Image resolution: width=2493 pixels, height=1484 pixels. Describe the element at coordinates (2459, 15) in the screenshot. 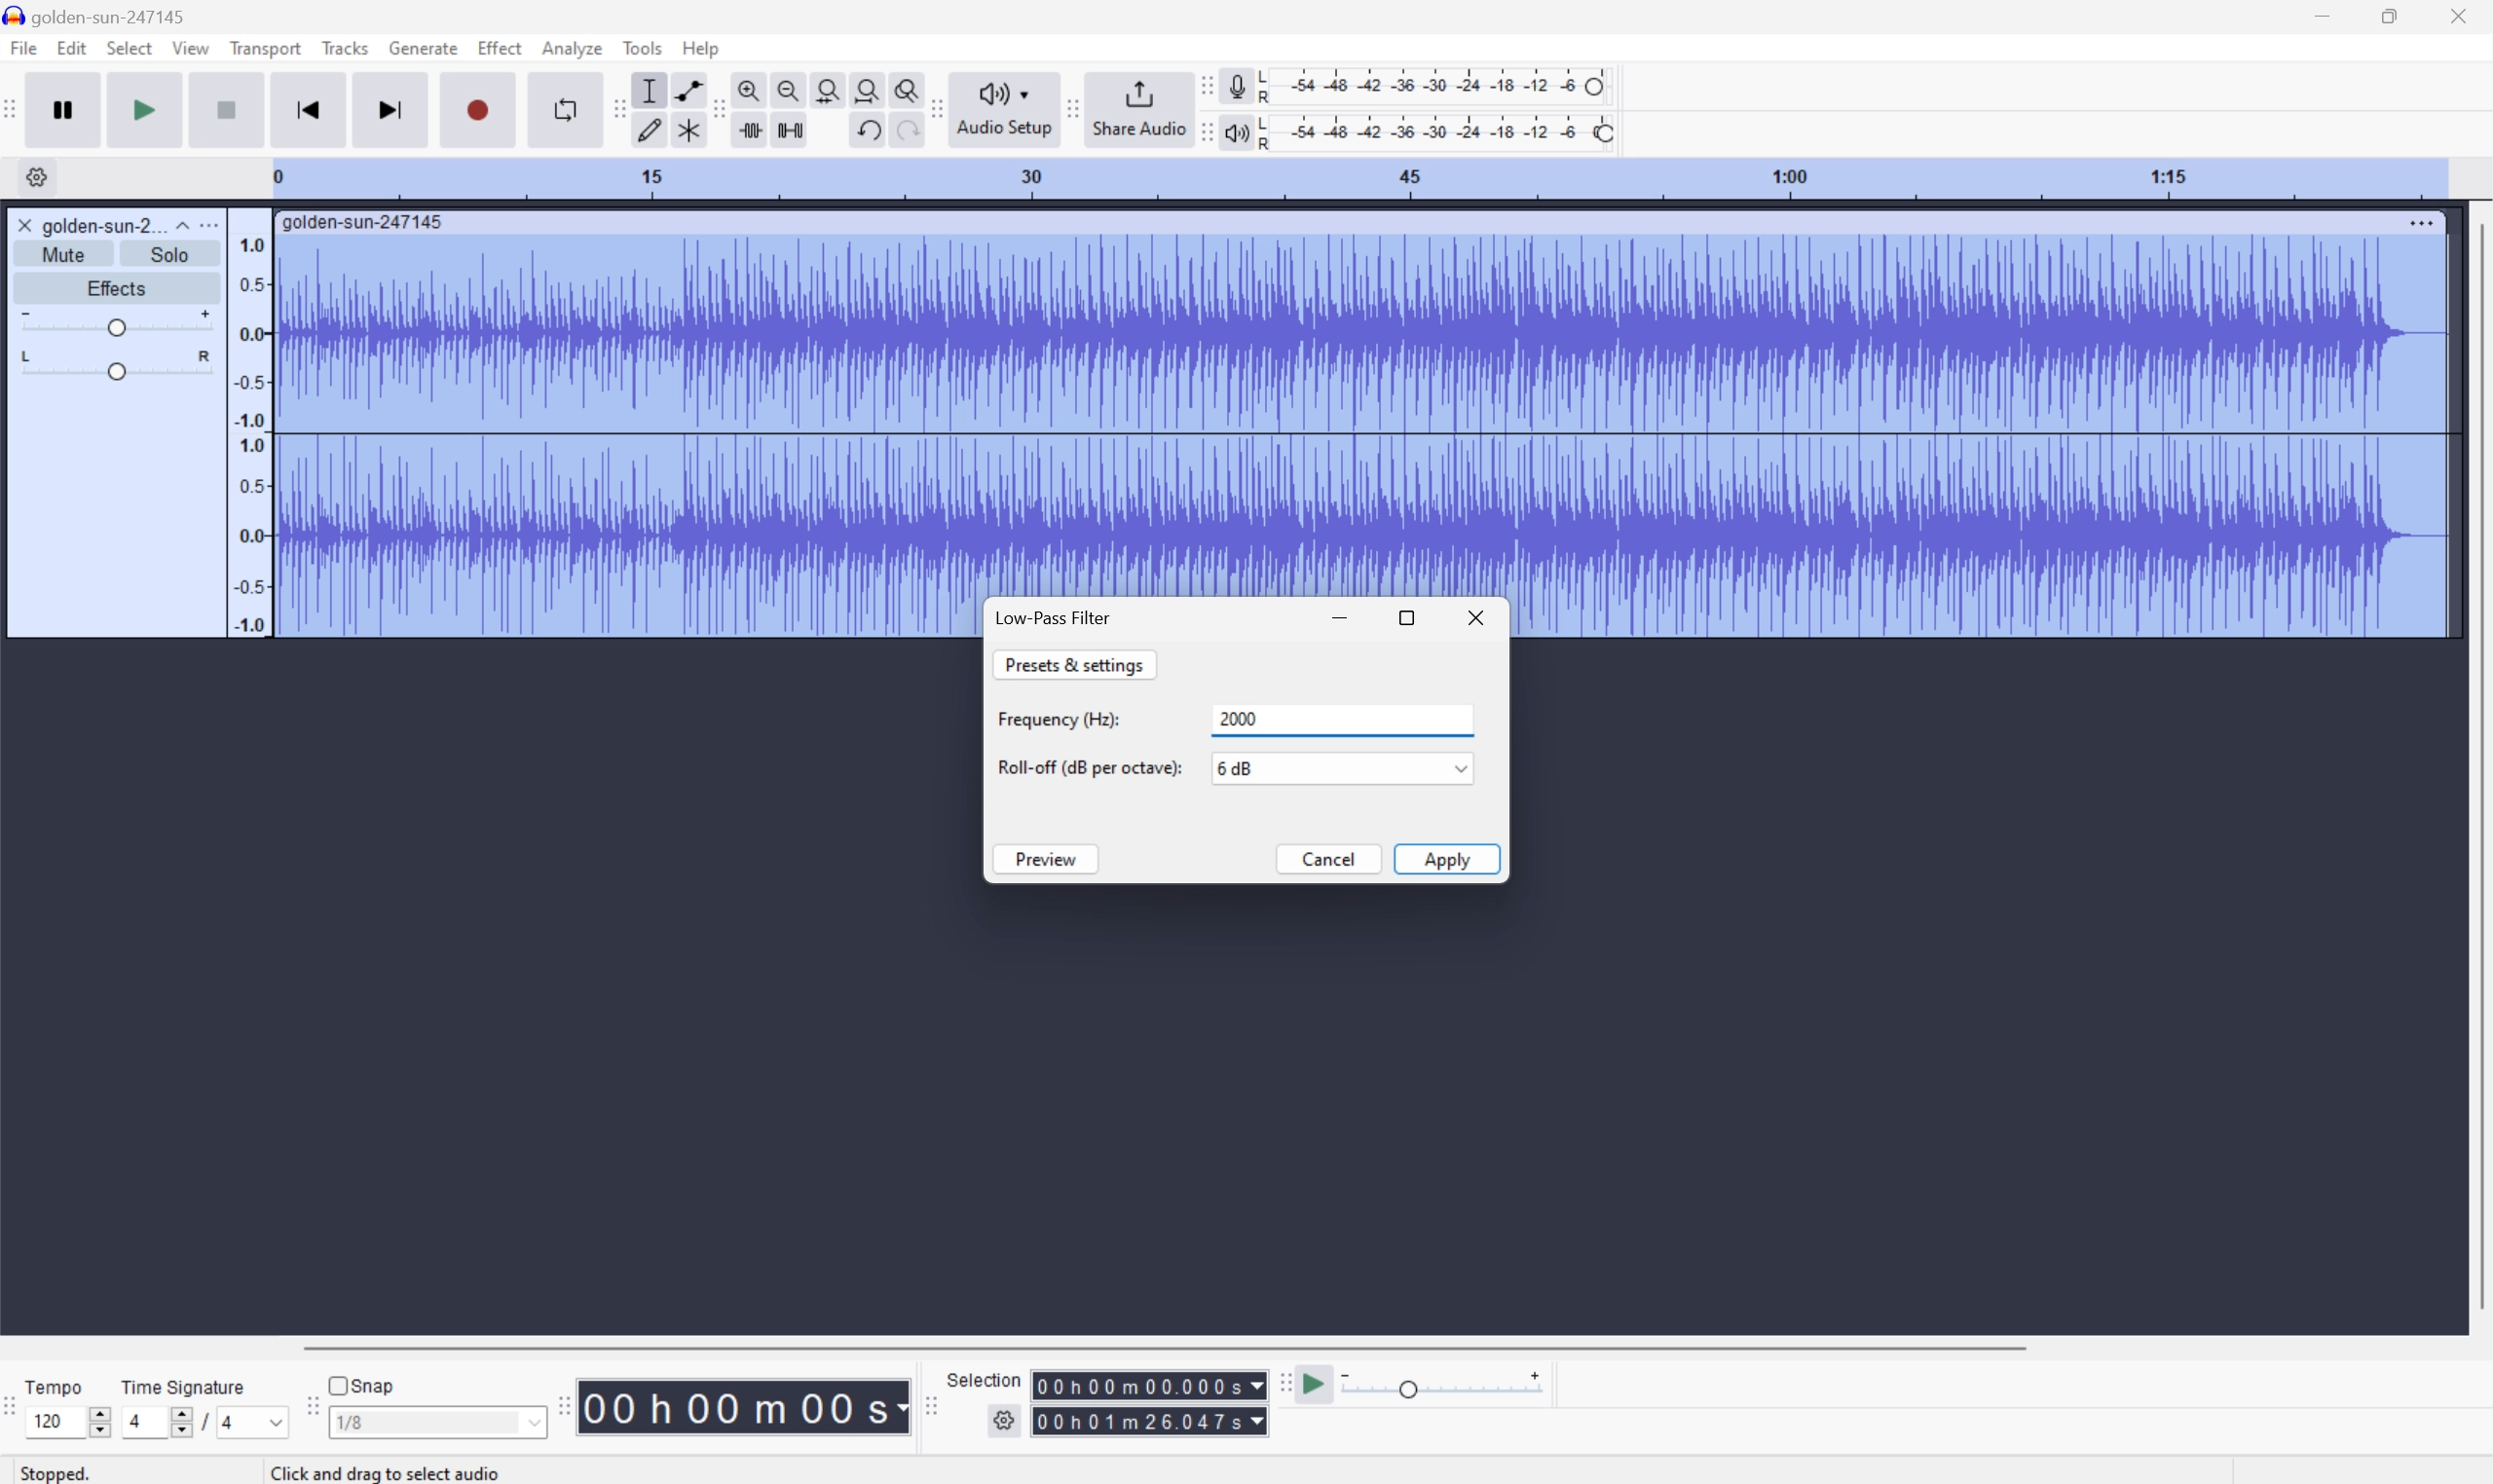

I see `Close` at that location.